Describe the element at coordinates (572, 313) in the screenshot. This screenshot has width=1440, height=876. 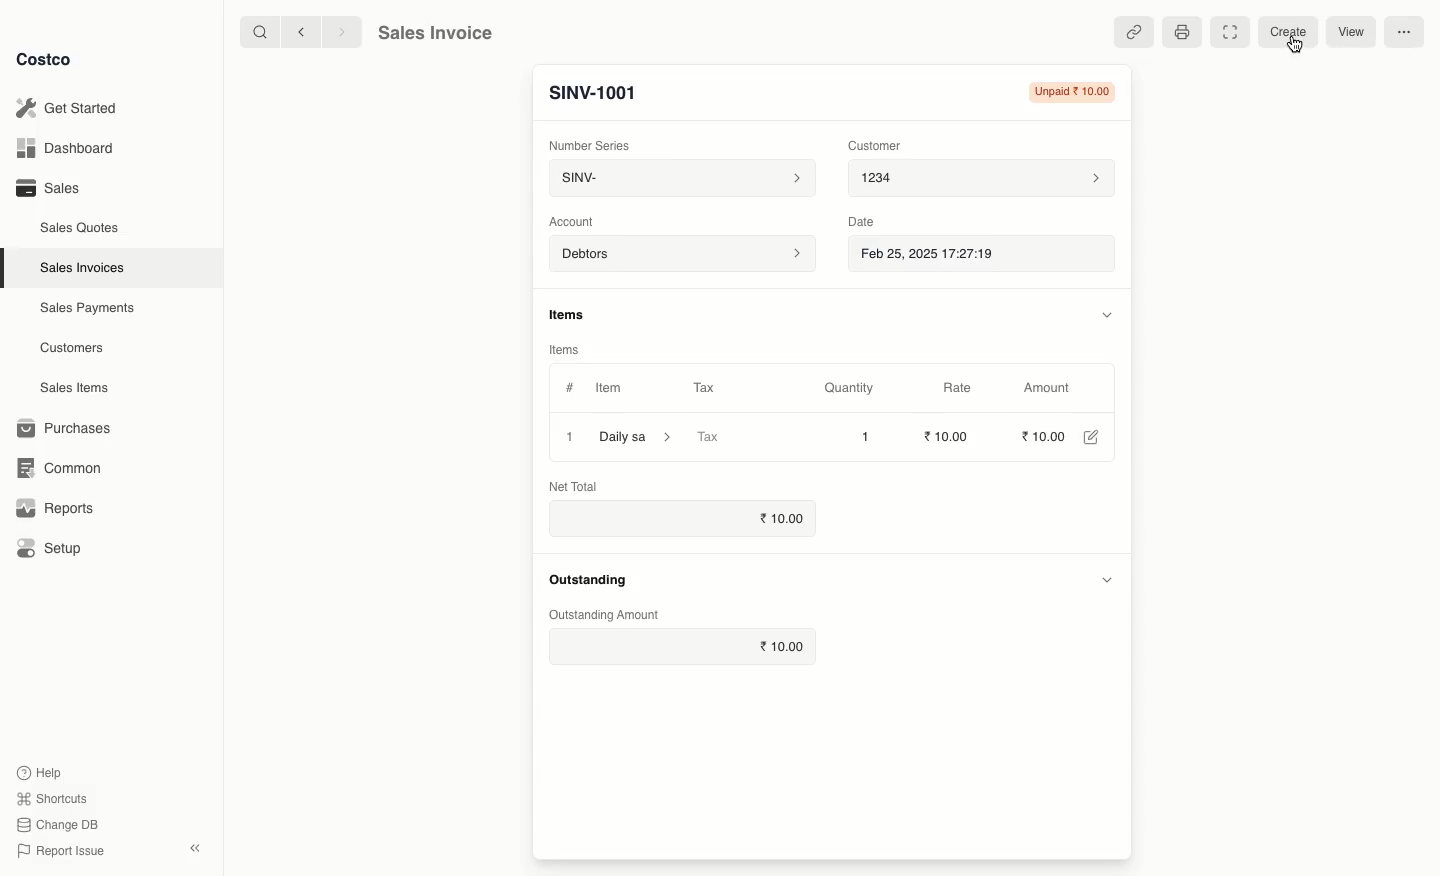
I see `` at that location.